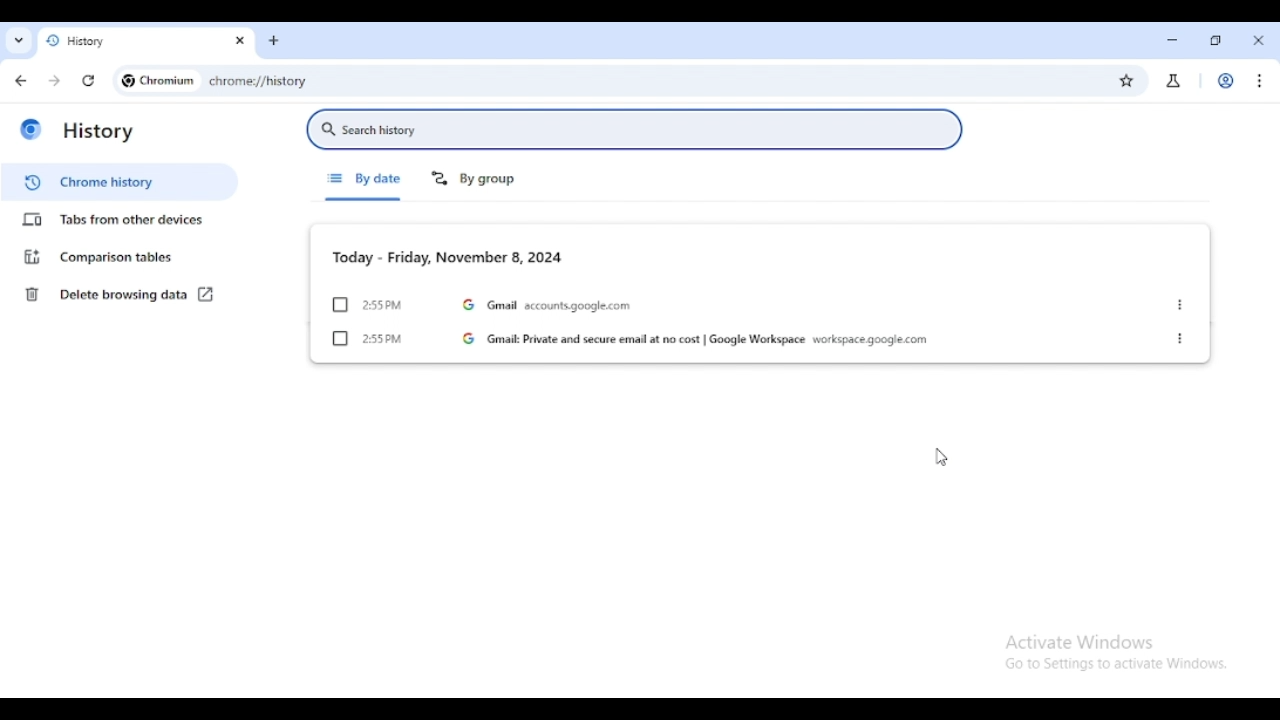 This screenshot has height=720, width=1280. What do you see at coordinates (474, 178) in the screenshot?
I see `by group` at bounding box center [474, 178].